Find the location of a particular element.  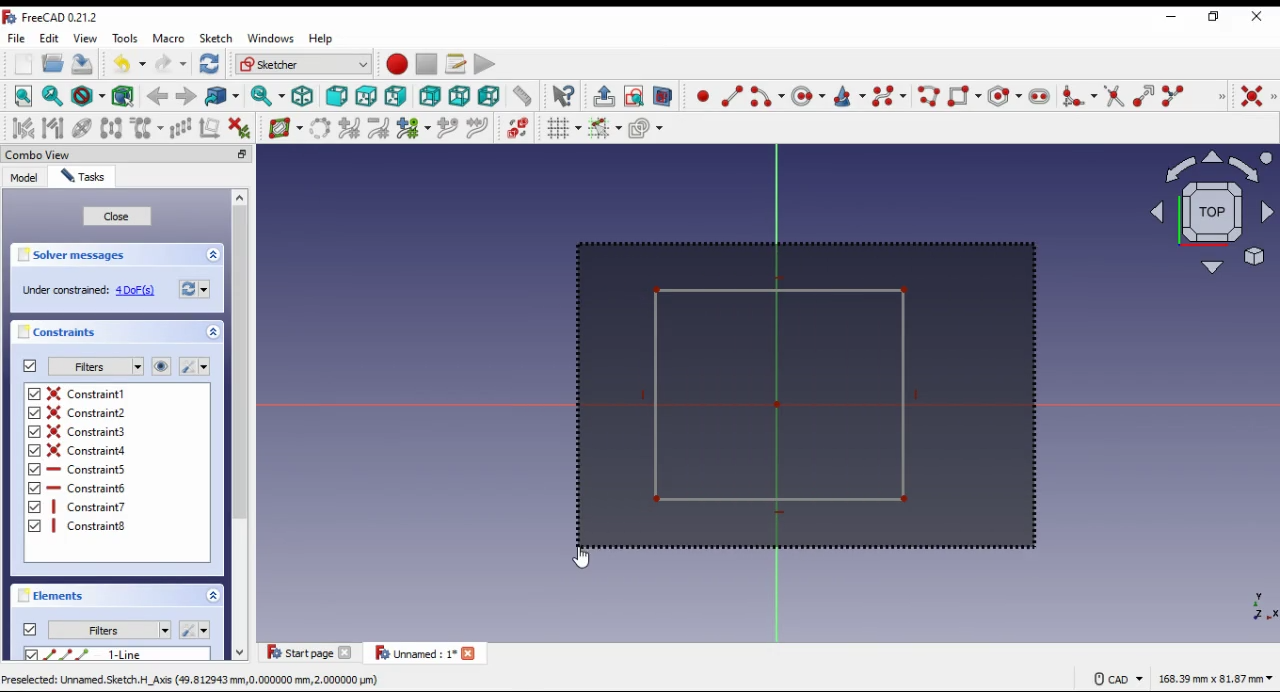

create fillet is located at coordinates (1079, 96).